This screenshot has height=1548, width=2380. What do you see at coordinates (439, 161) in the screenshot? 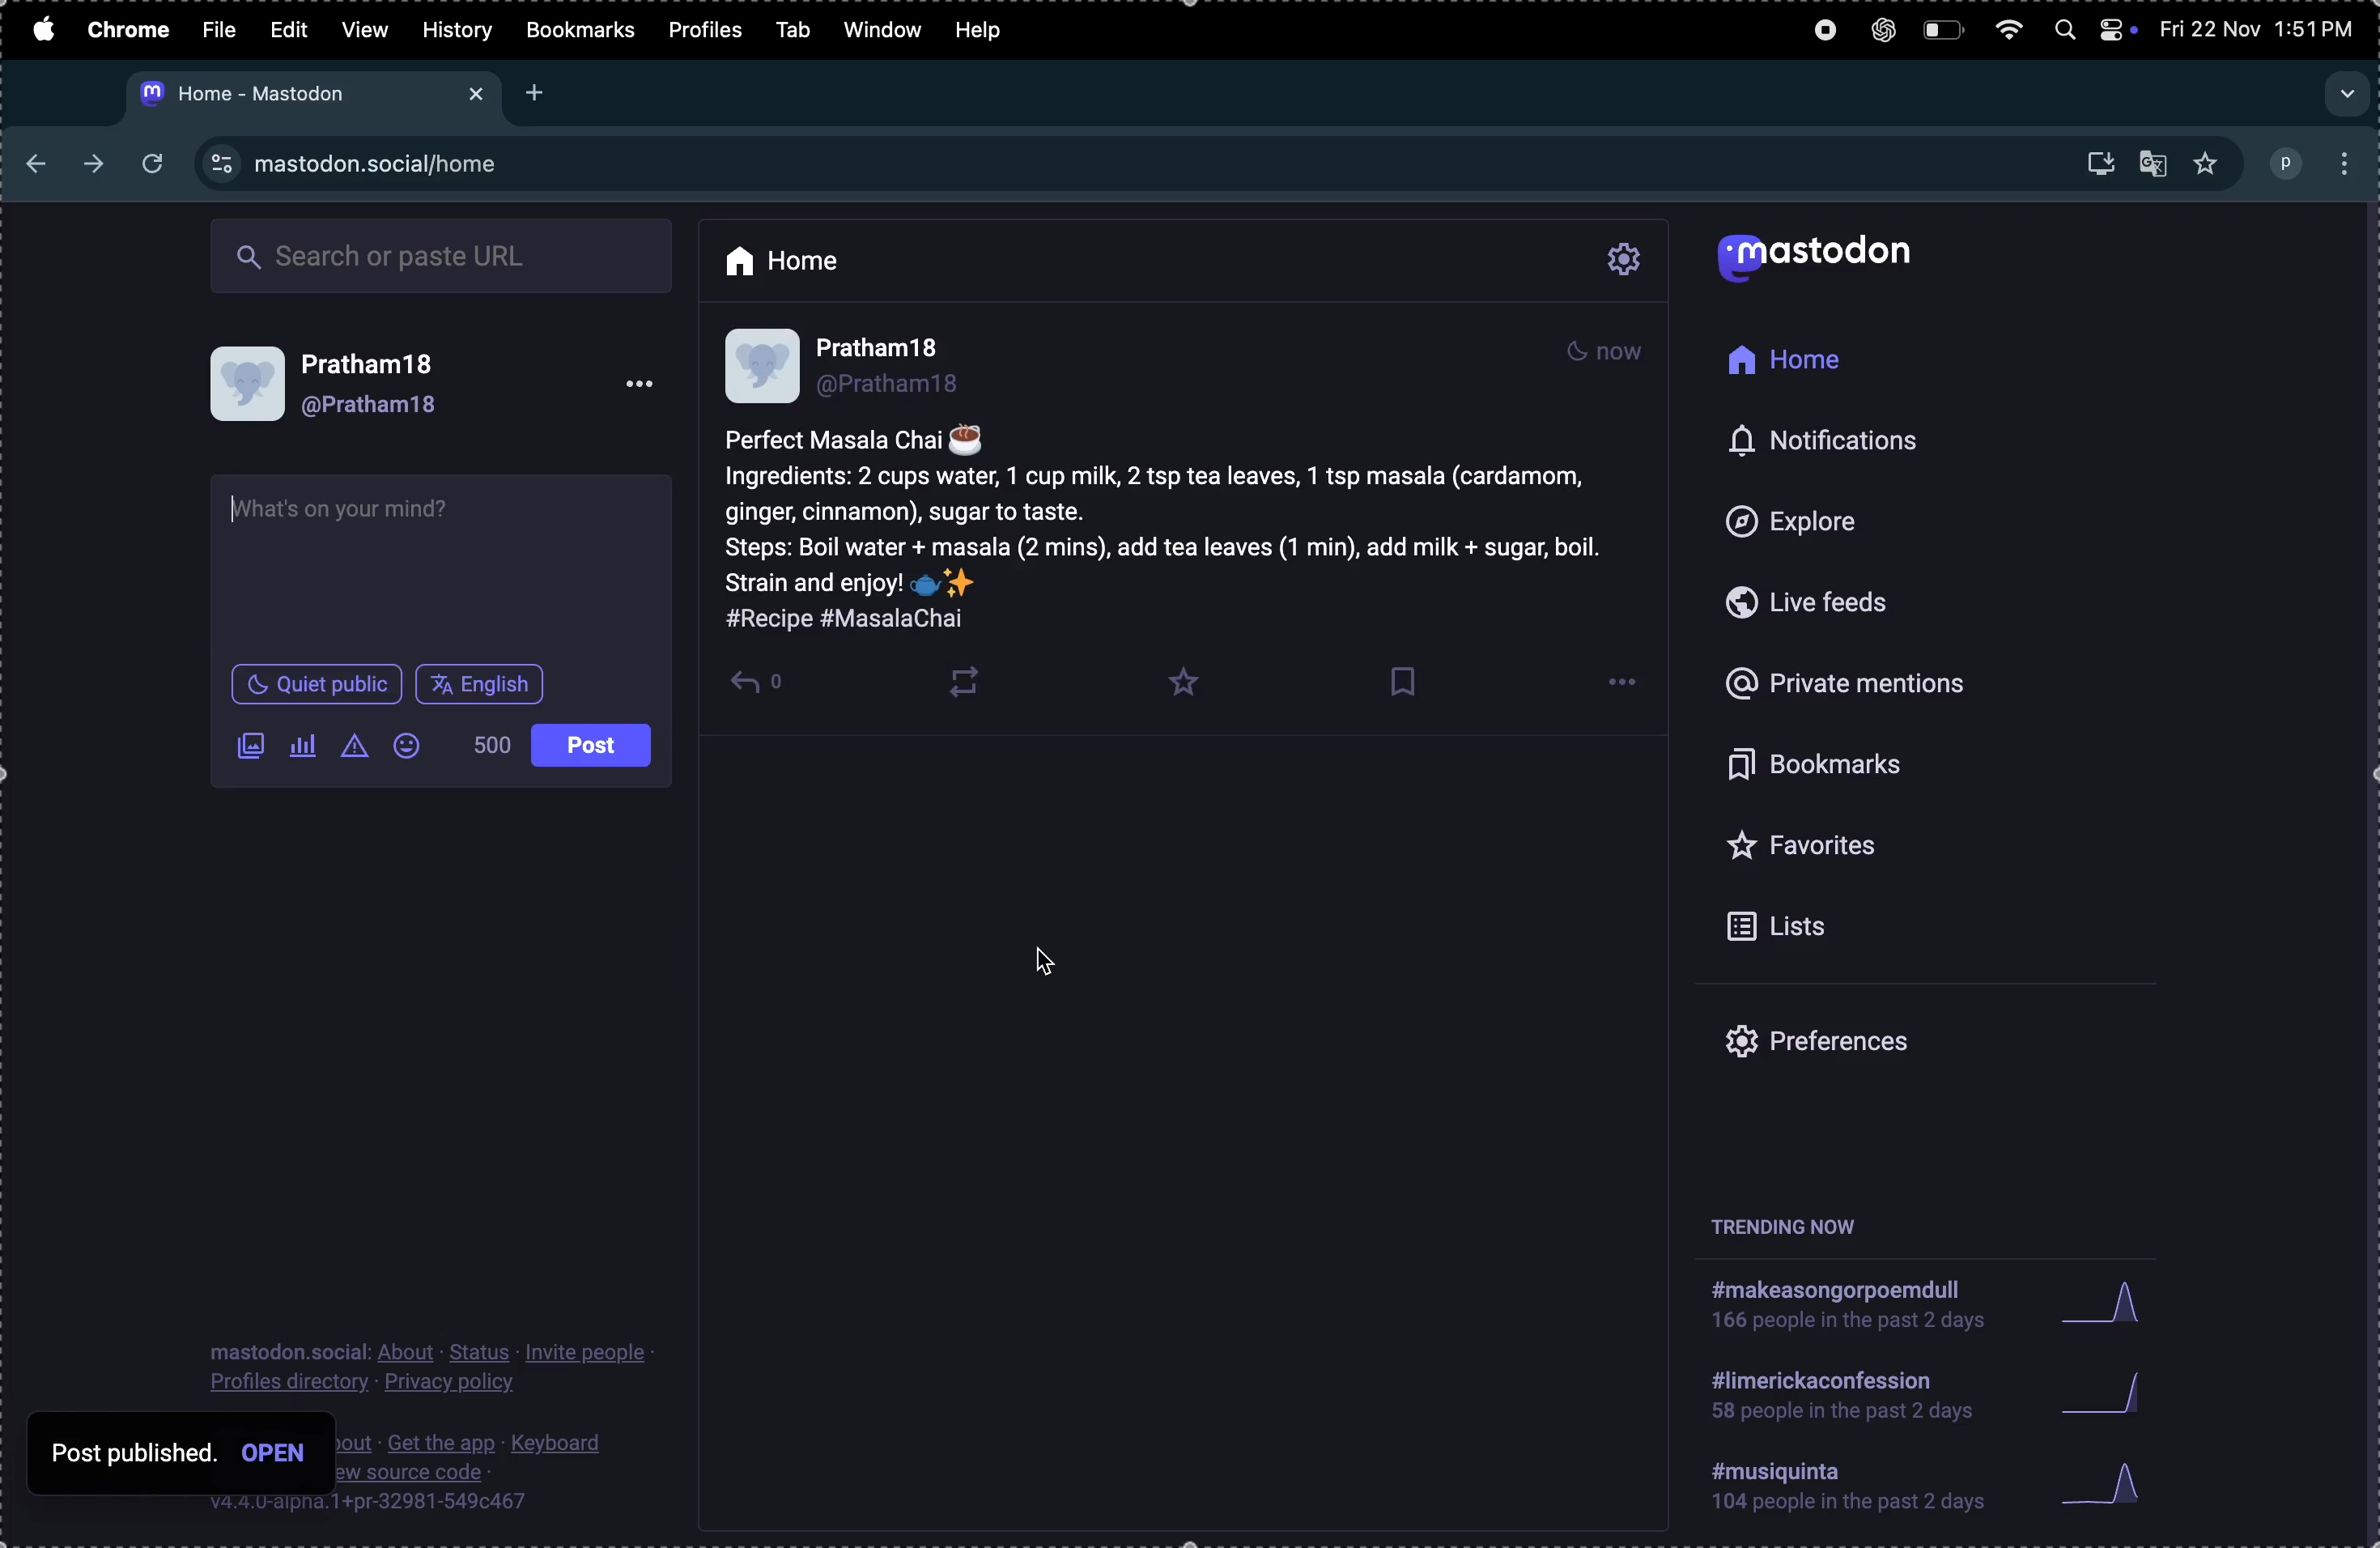
I see `site url` at bounding box center [439, 161].